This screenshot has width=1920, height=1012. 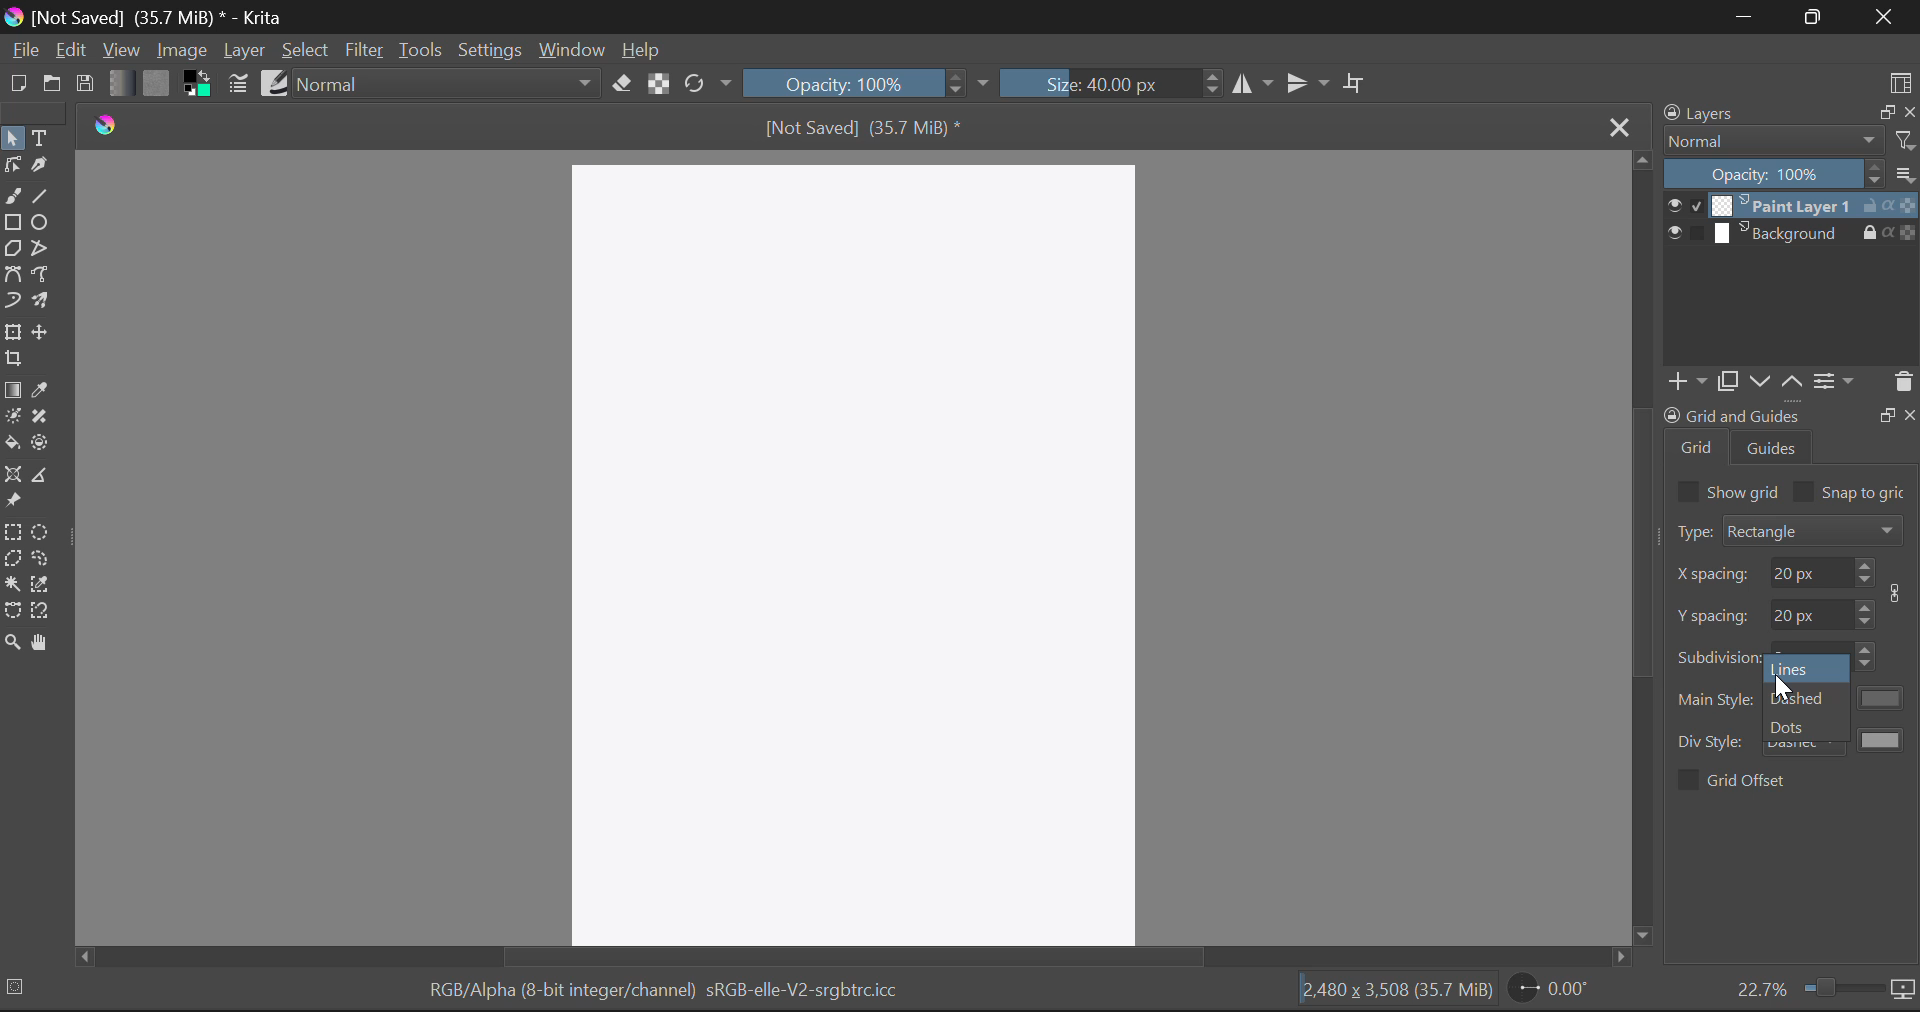 I want to click on , so click(x=1911, y=413).